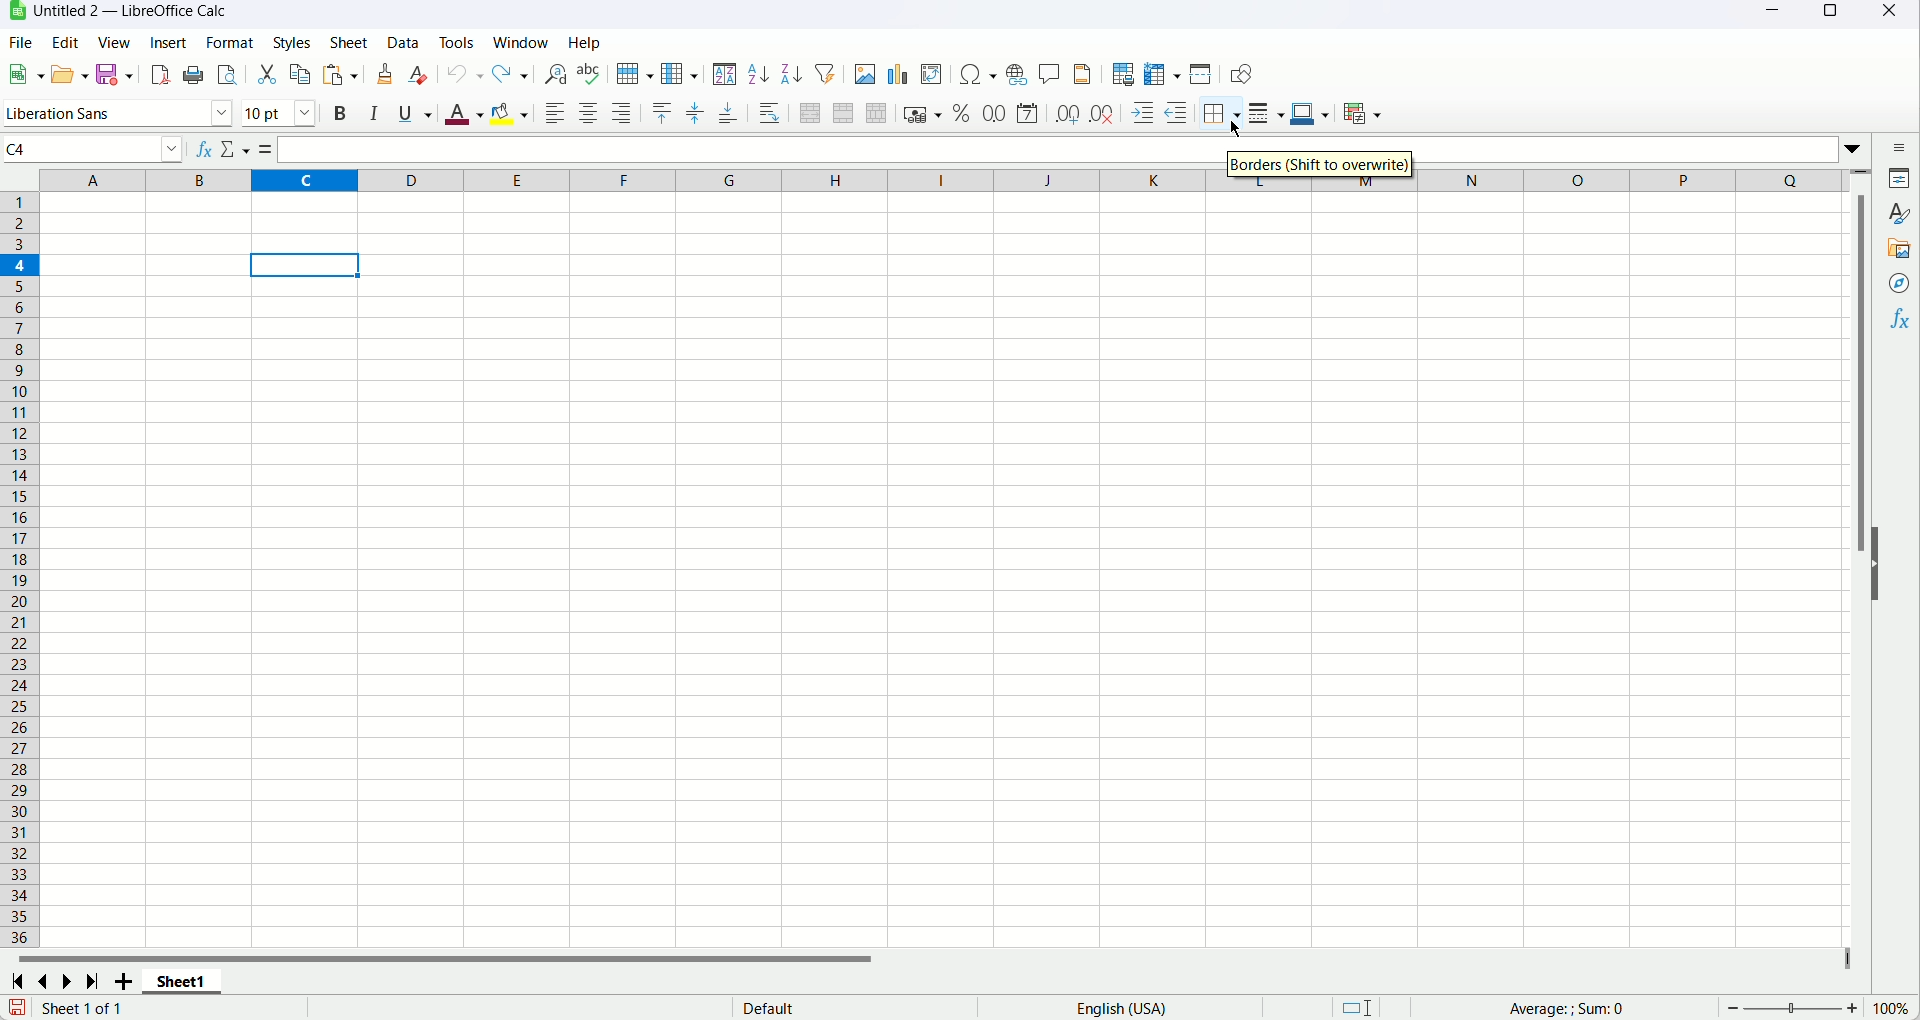 The width and height of the screenshot is (1920, 1020). Describe the element at coordinates (1601, 1008) in the screenshot. I see `Formula` at that location.